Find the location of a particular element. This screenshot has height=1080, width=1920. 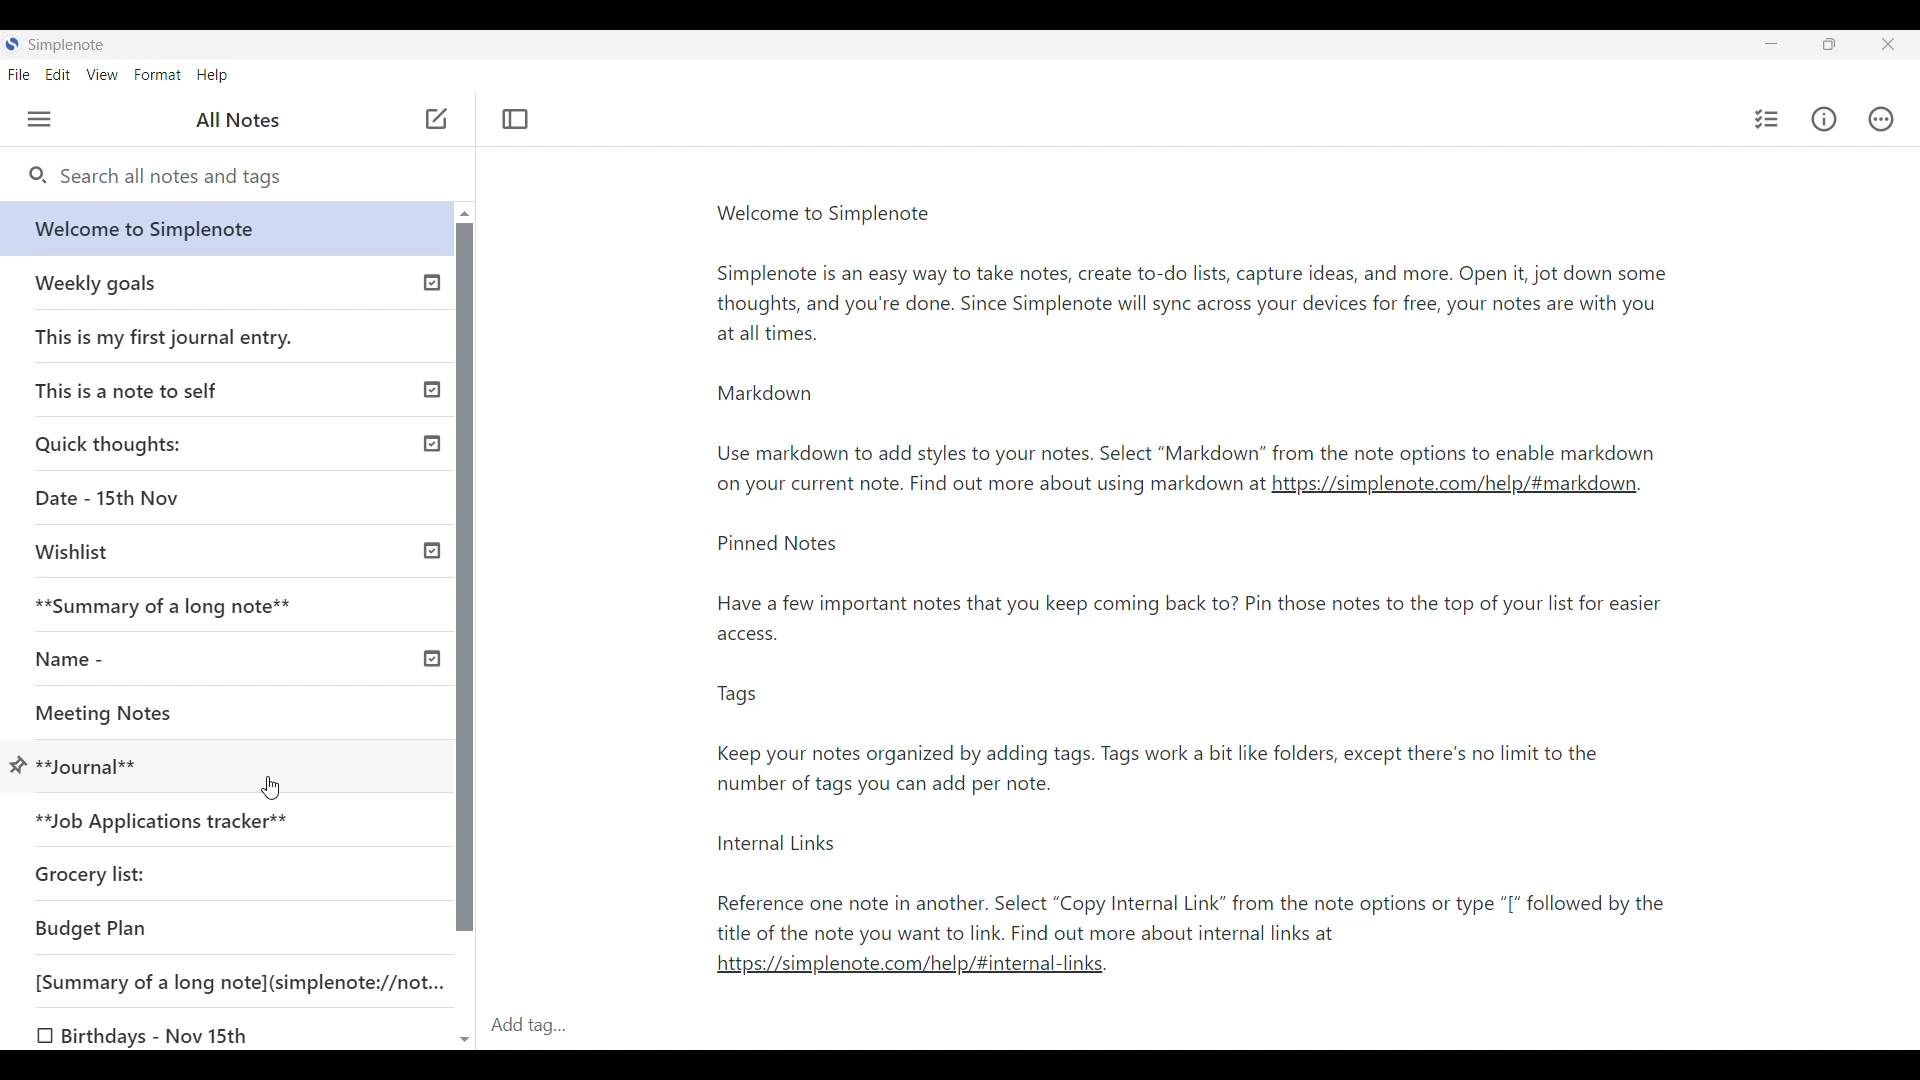

Show interface in a smaller tab is located at coordinates (1829, 44).